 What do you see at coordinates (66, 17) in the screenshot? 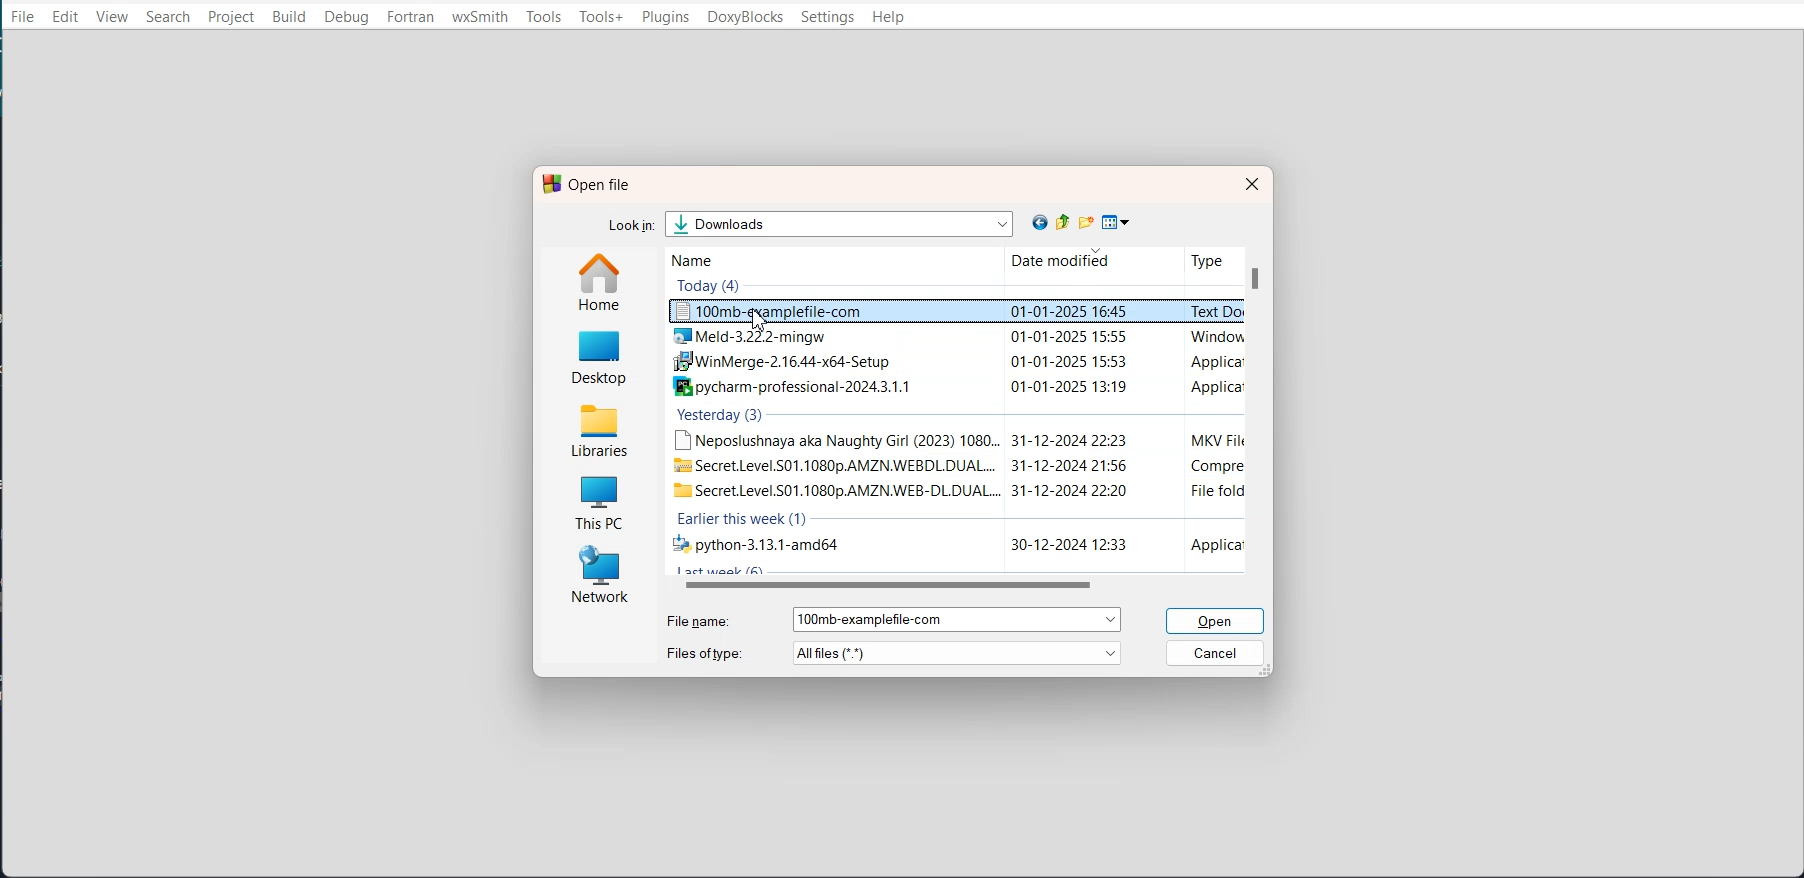
I see `Edit` at bounding box center [66, 17].